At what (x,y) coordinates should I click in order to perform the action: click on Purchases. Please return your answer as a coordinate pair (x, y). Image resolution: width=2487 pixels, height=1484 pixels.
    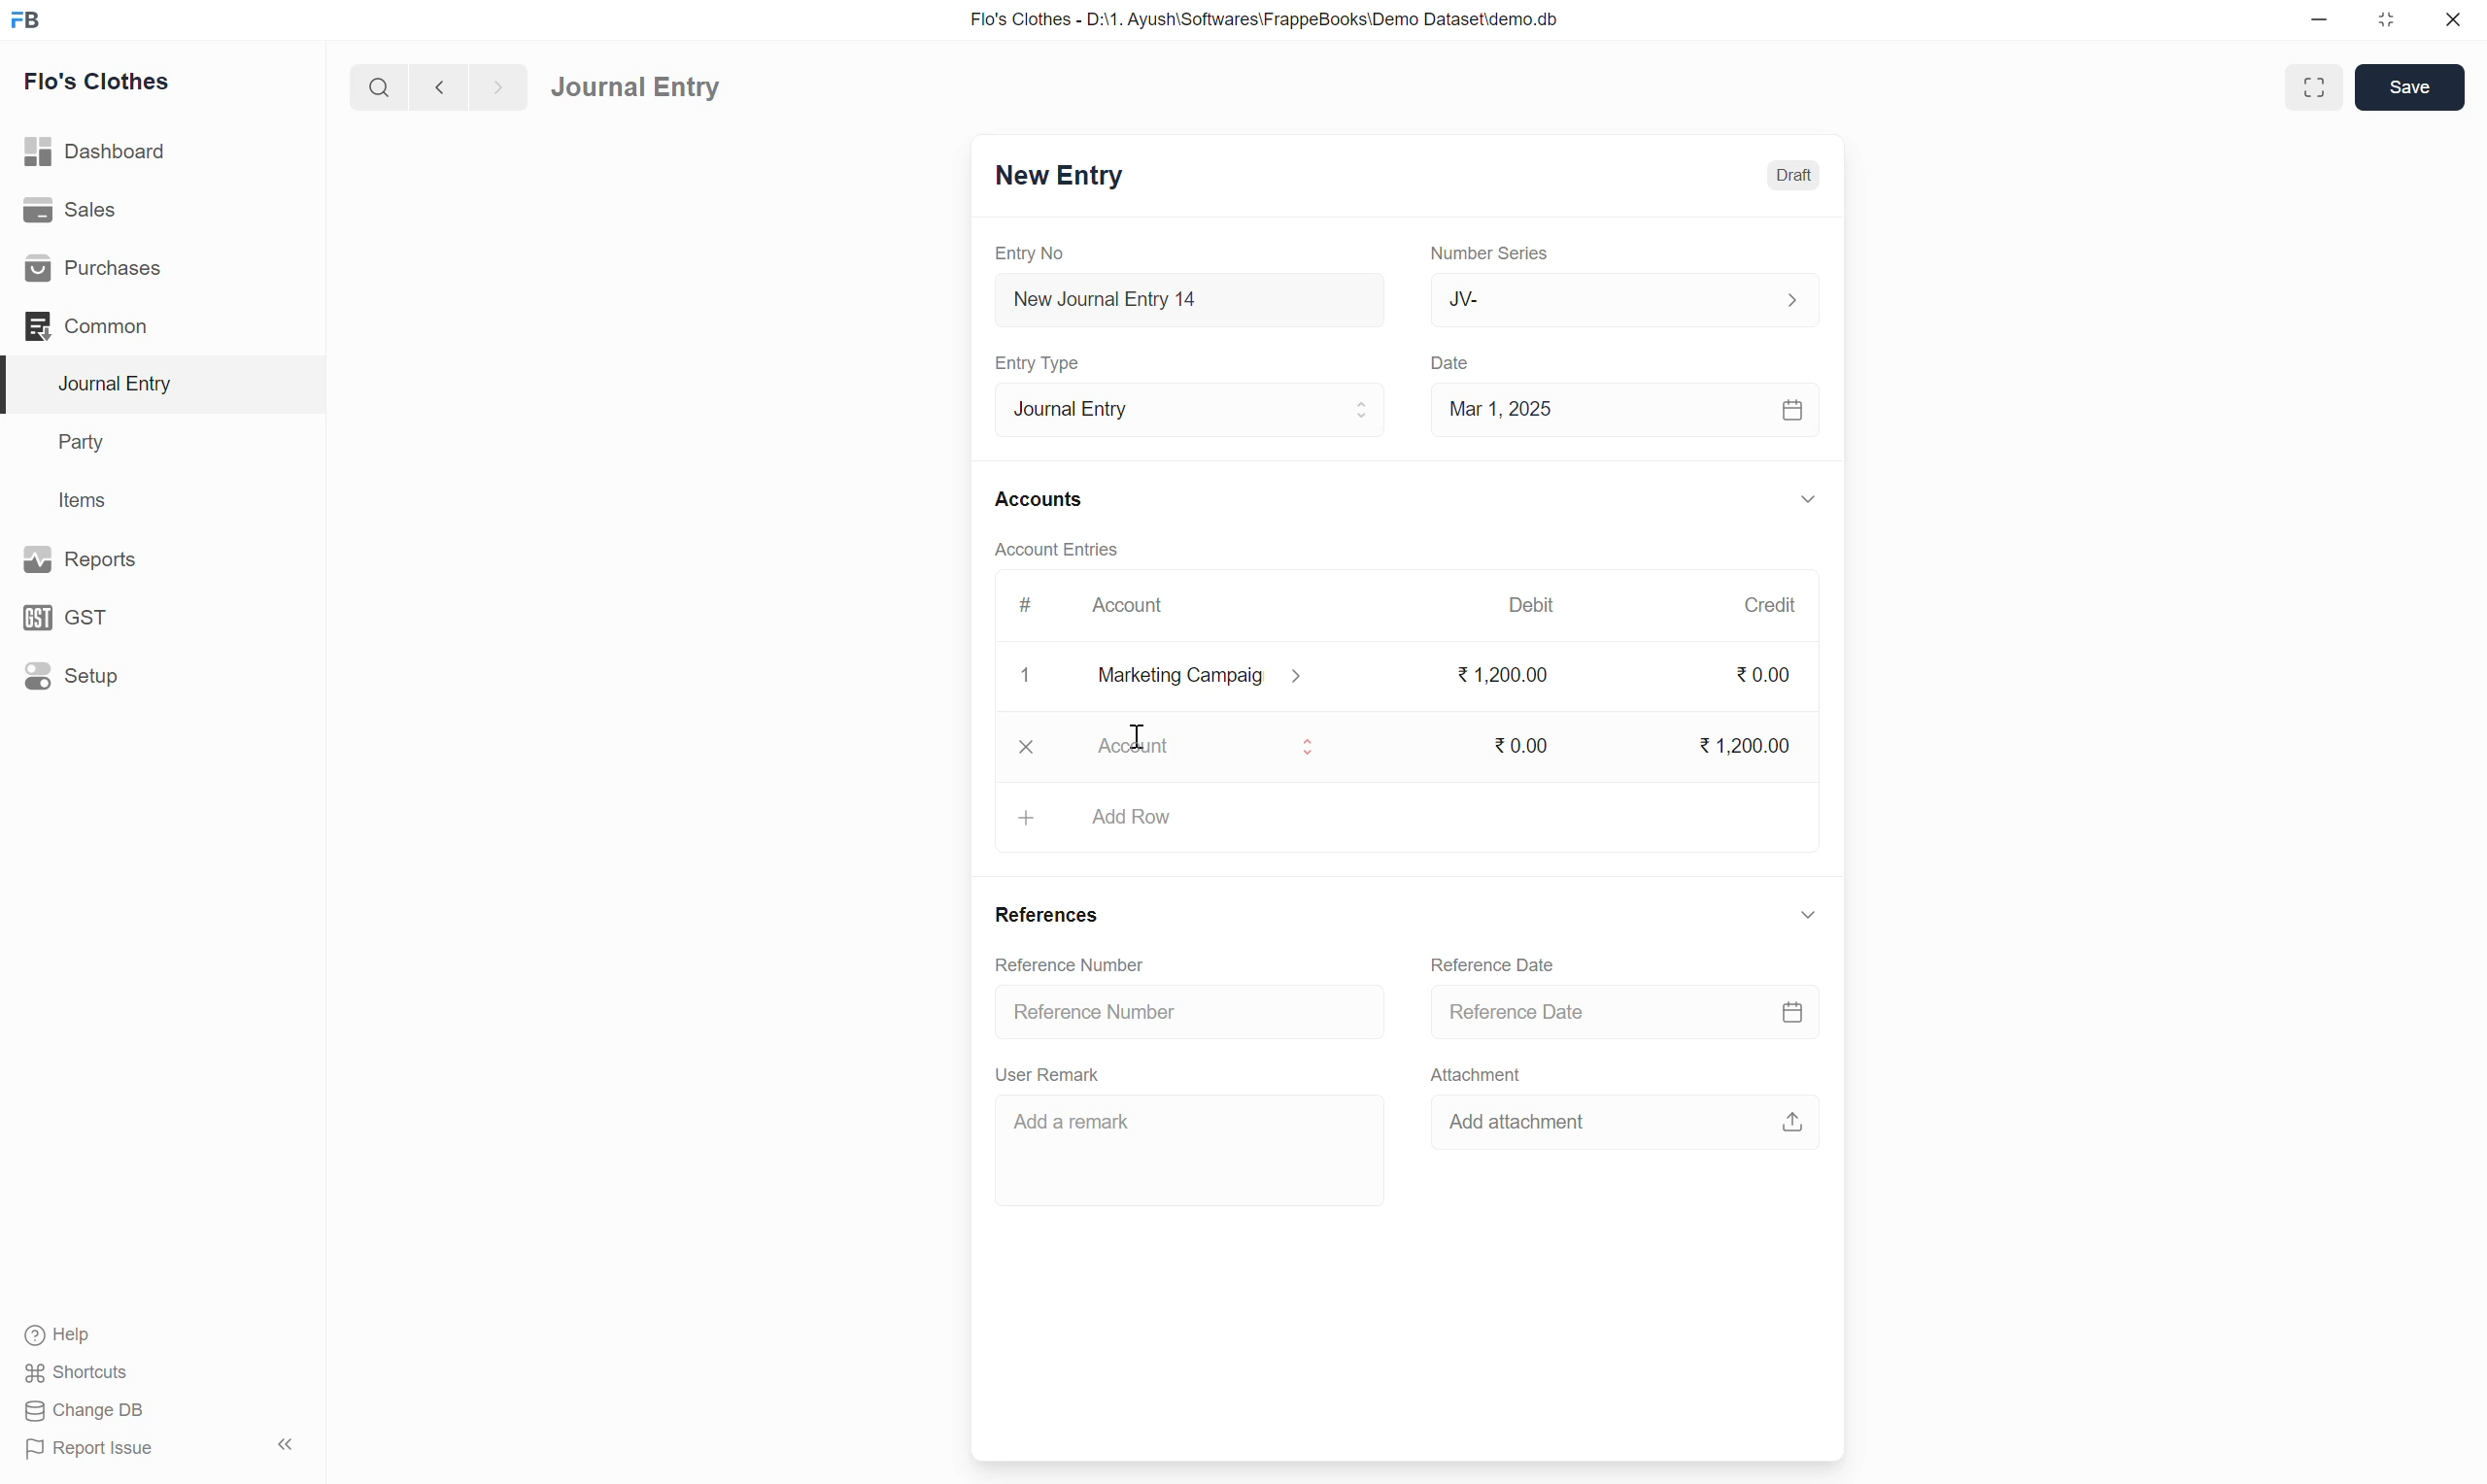
    Looking at the image, I should click on (99, 269).